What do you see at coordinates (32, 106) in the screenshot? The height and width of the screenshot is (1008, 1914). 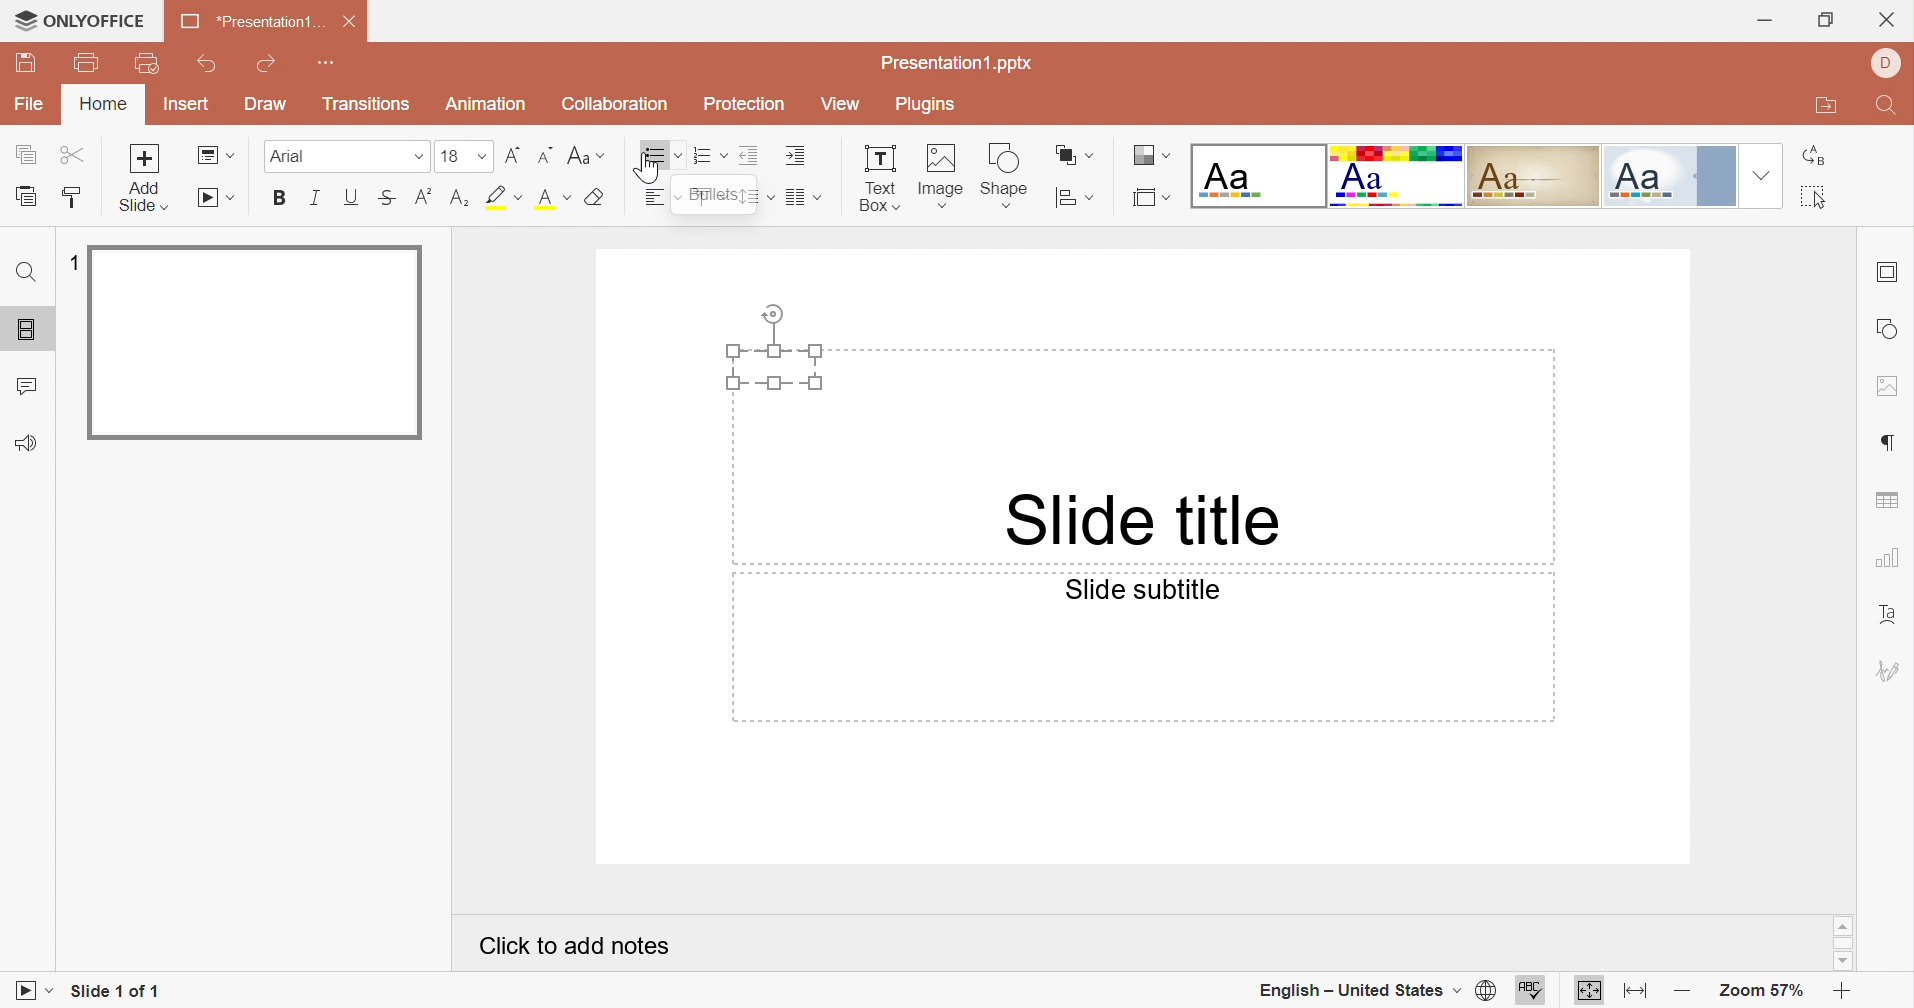 I see `File` at bounding box center [32, 106].